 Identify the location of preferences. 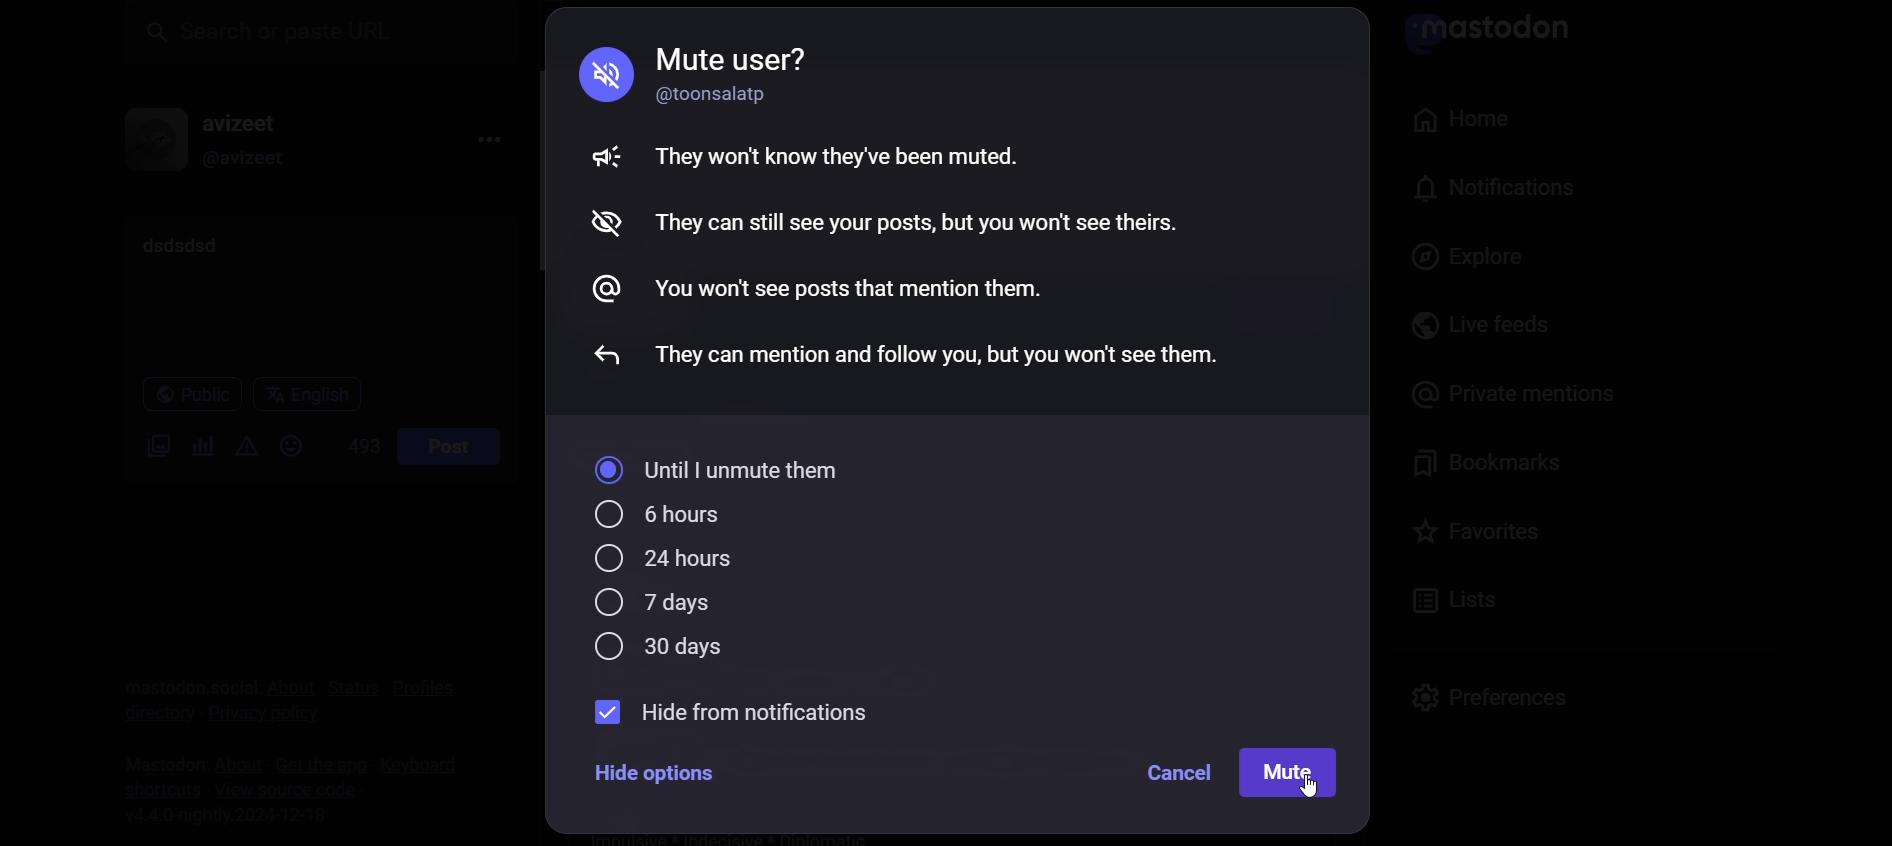
(1486, 694).